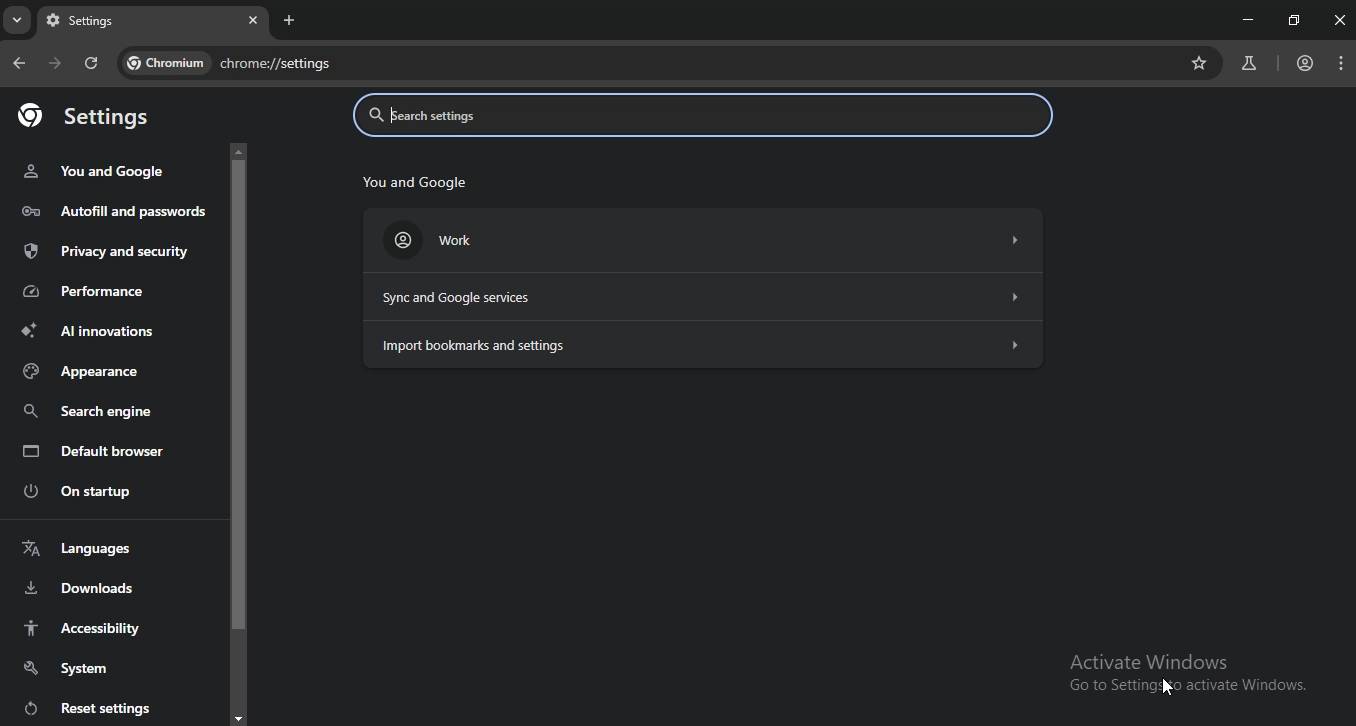  What do you see at coordinates (1202, 63) in the screenshot?
I see `bookmark this tab` at bounding box center [1202, 63].